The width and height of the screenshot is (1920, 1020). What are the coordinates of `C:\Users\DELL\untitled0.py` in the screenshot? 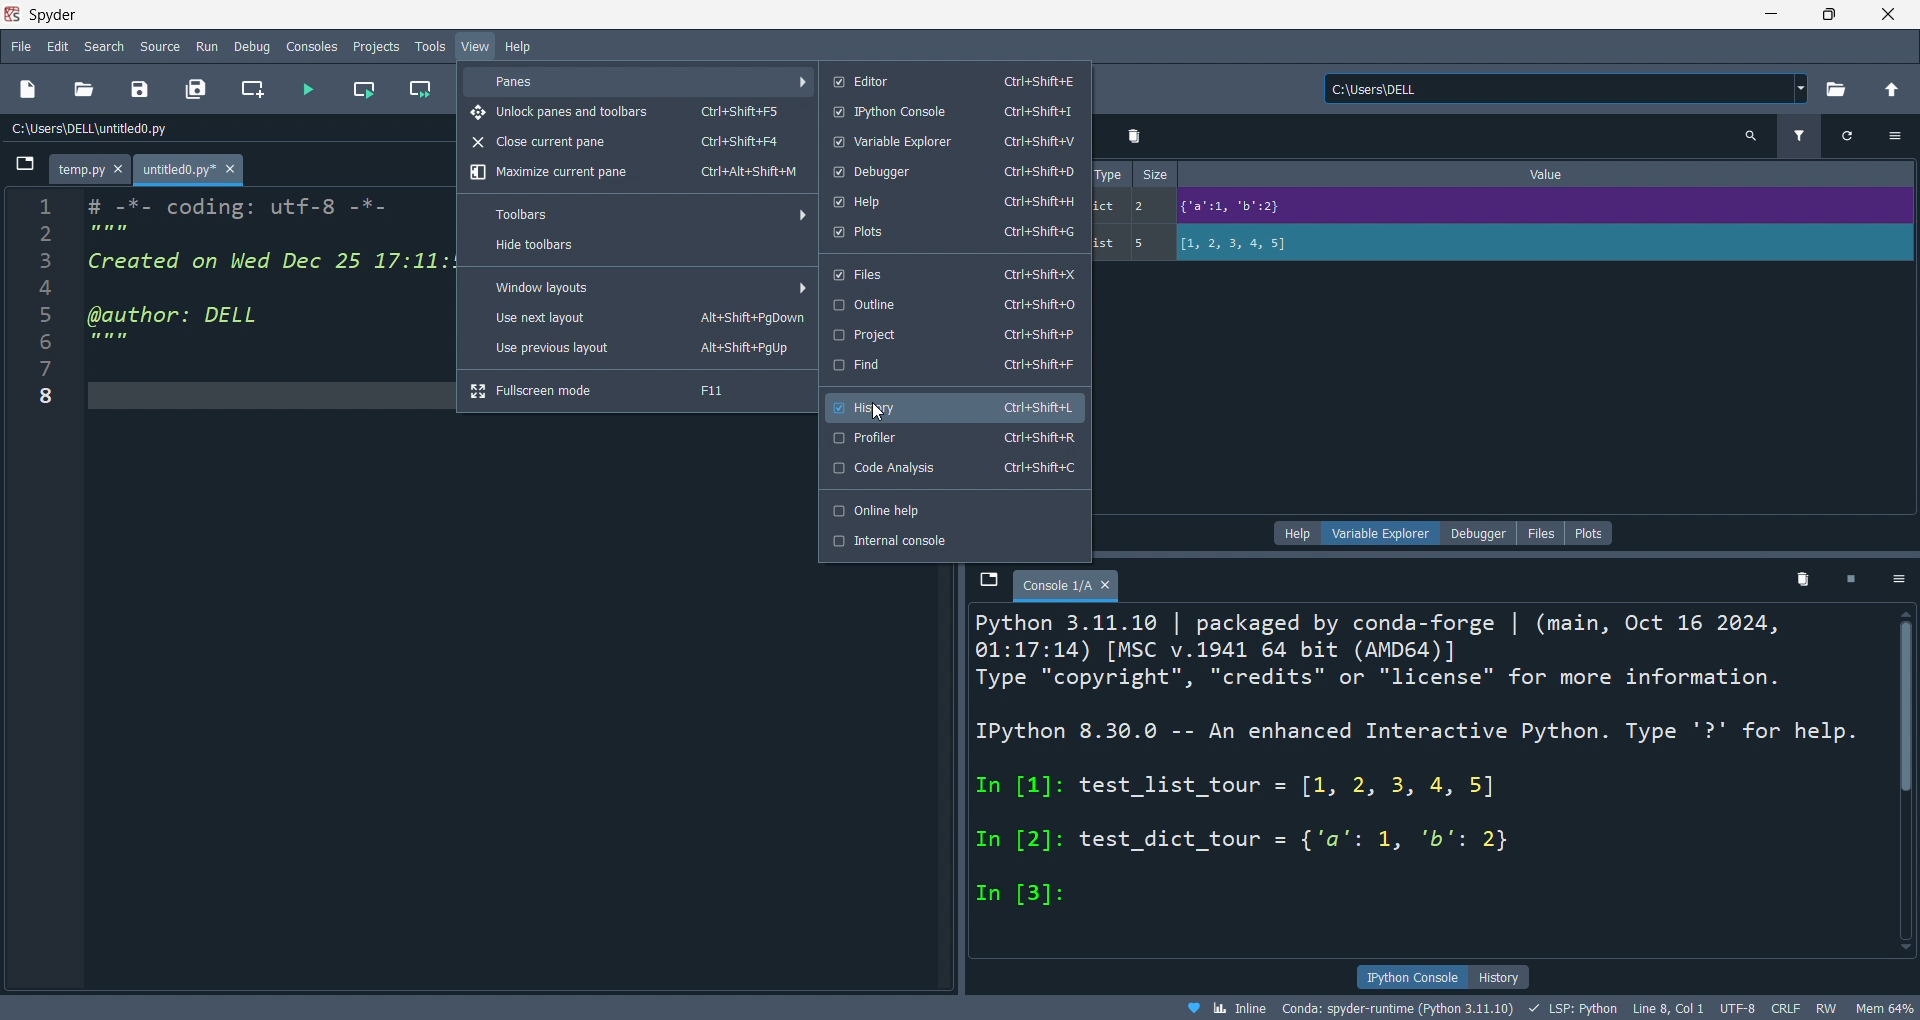 It's located at (115, 130).